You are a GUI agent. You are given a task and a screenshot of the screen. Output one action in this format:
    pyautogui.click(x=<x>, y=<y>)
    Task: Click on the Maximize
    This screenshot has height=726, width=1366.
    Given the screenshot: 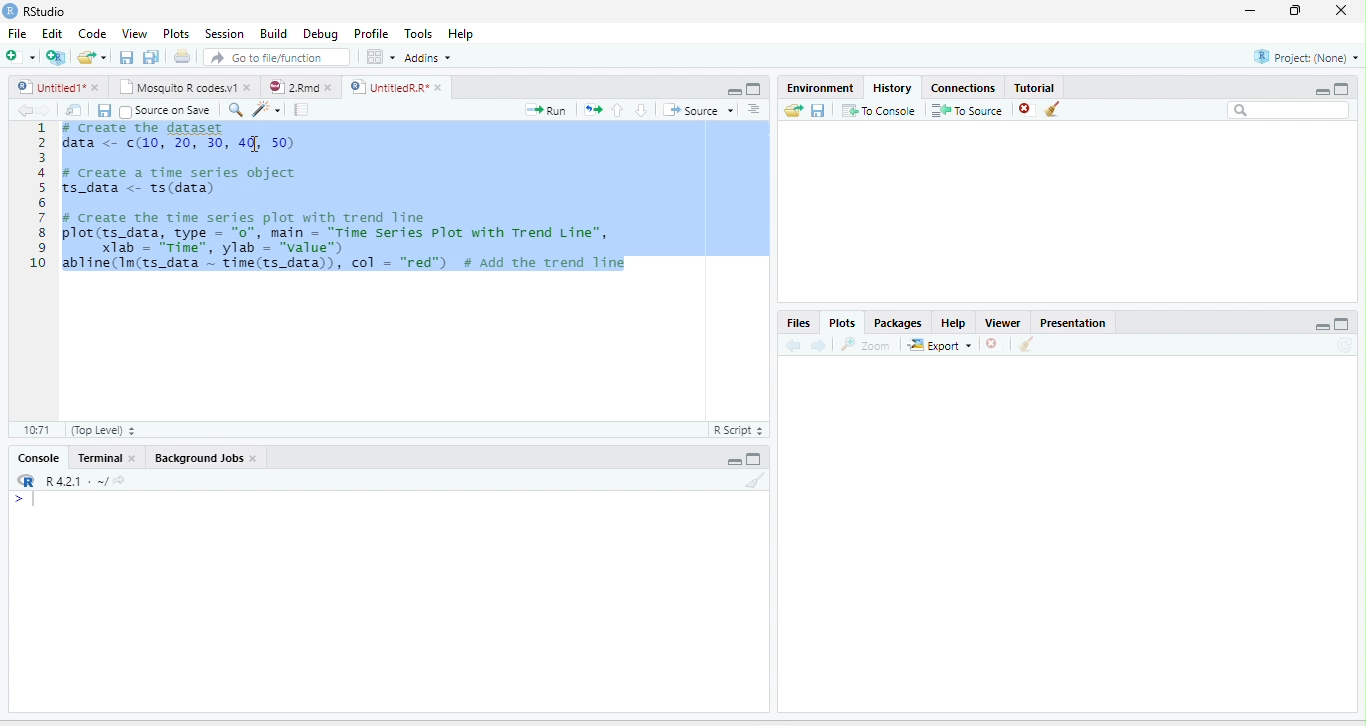 What is the action you would take?
    pyautogui.click(x=755, y=89)
    